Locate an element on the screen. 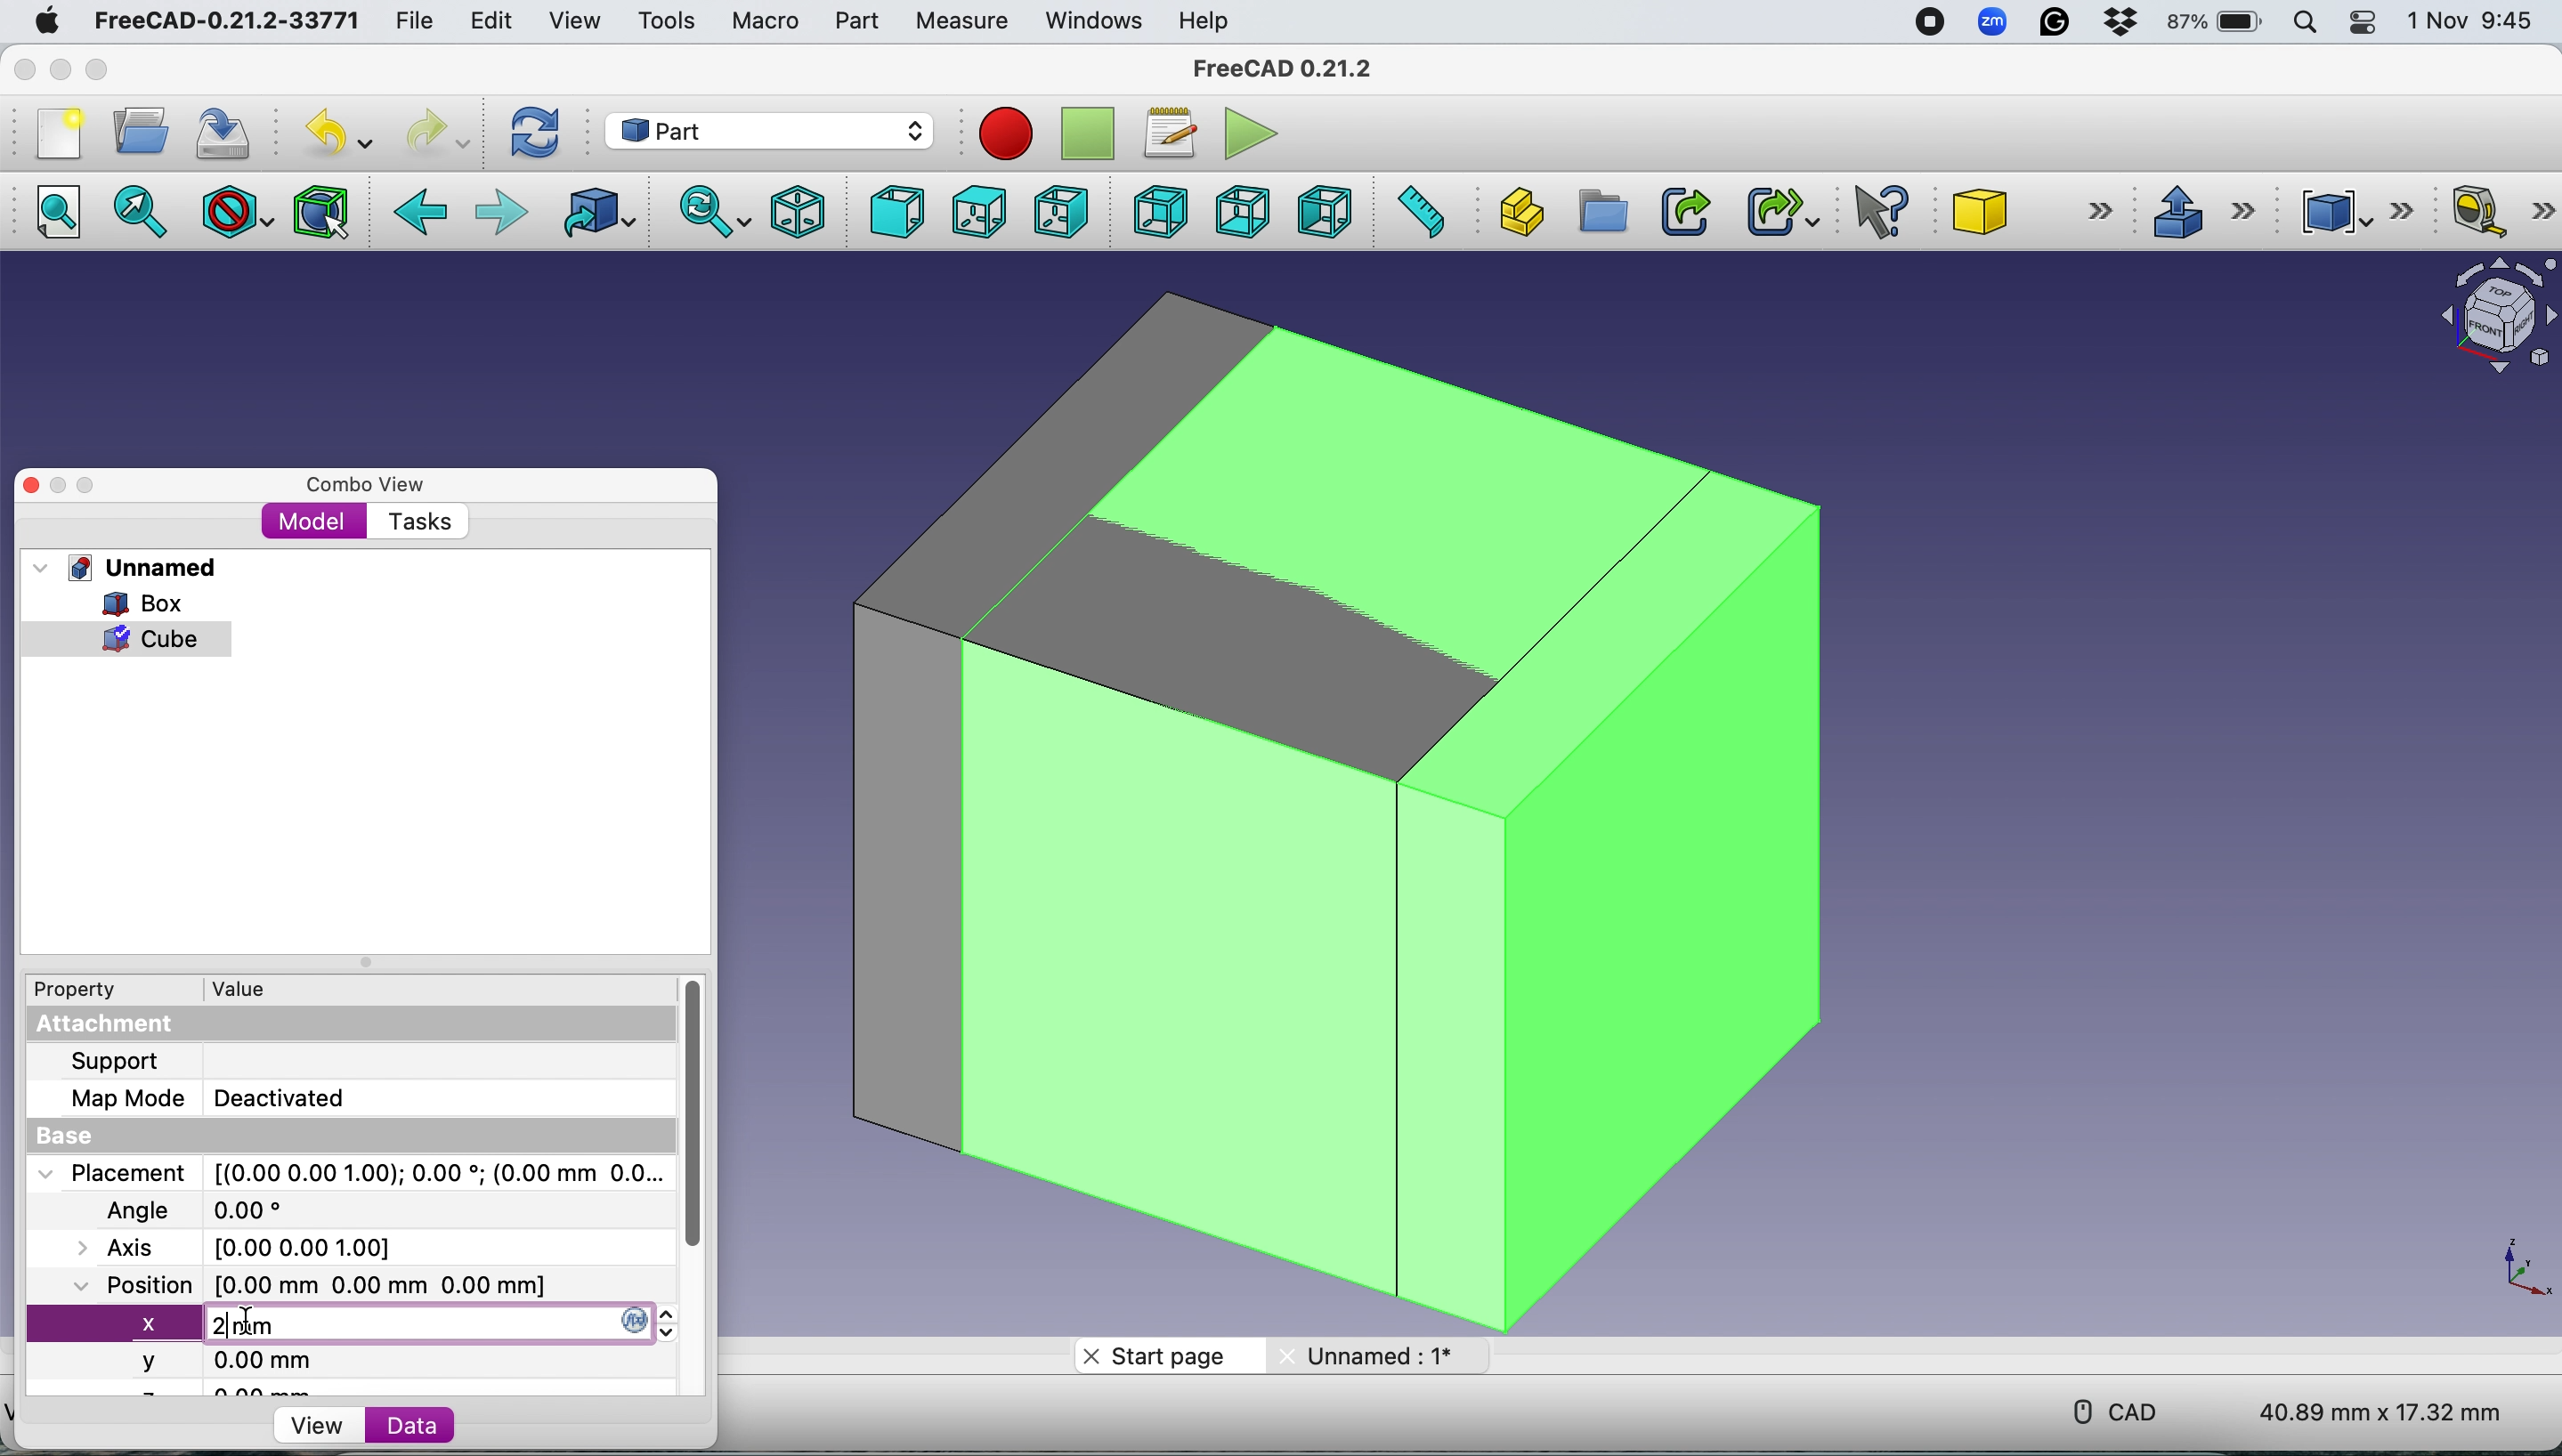 The height and width of the screenshot is (1456, 2562). Object interface is located at coordinates (2488, 319).